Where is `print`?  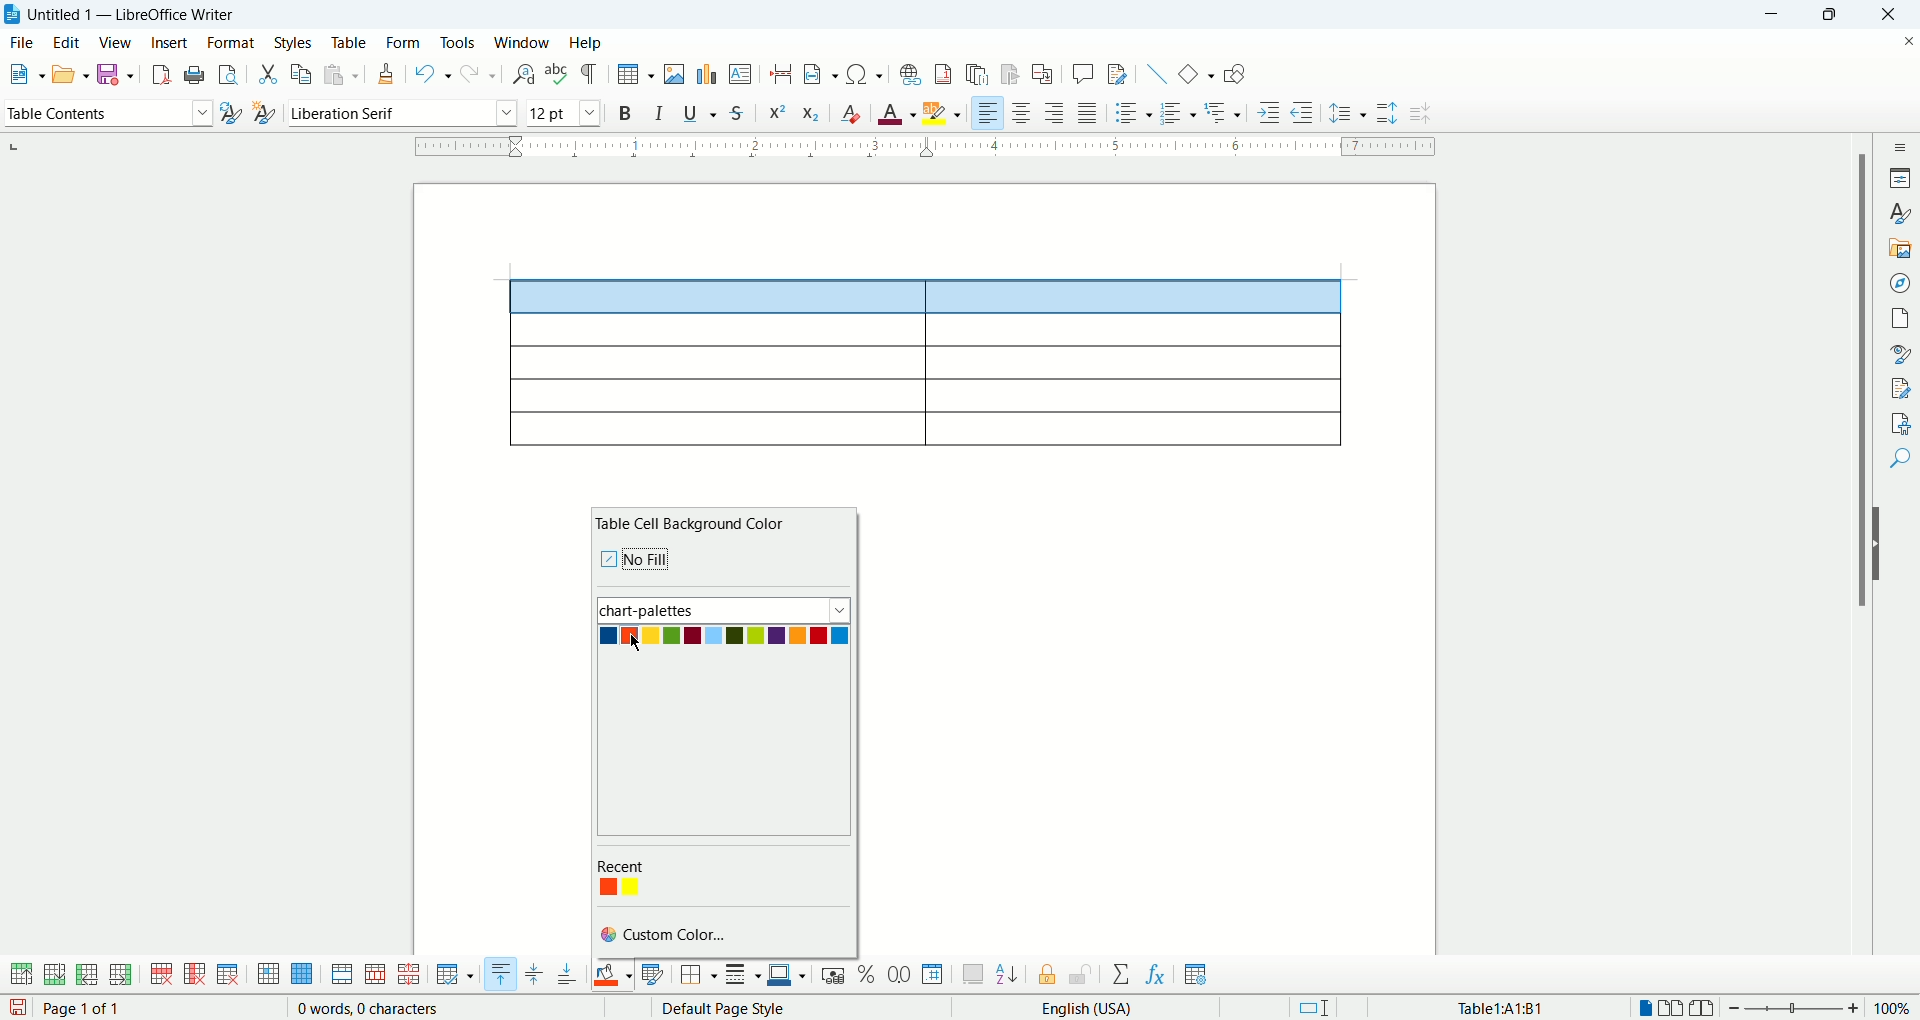 print is located at coordinates (195, 74).